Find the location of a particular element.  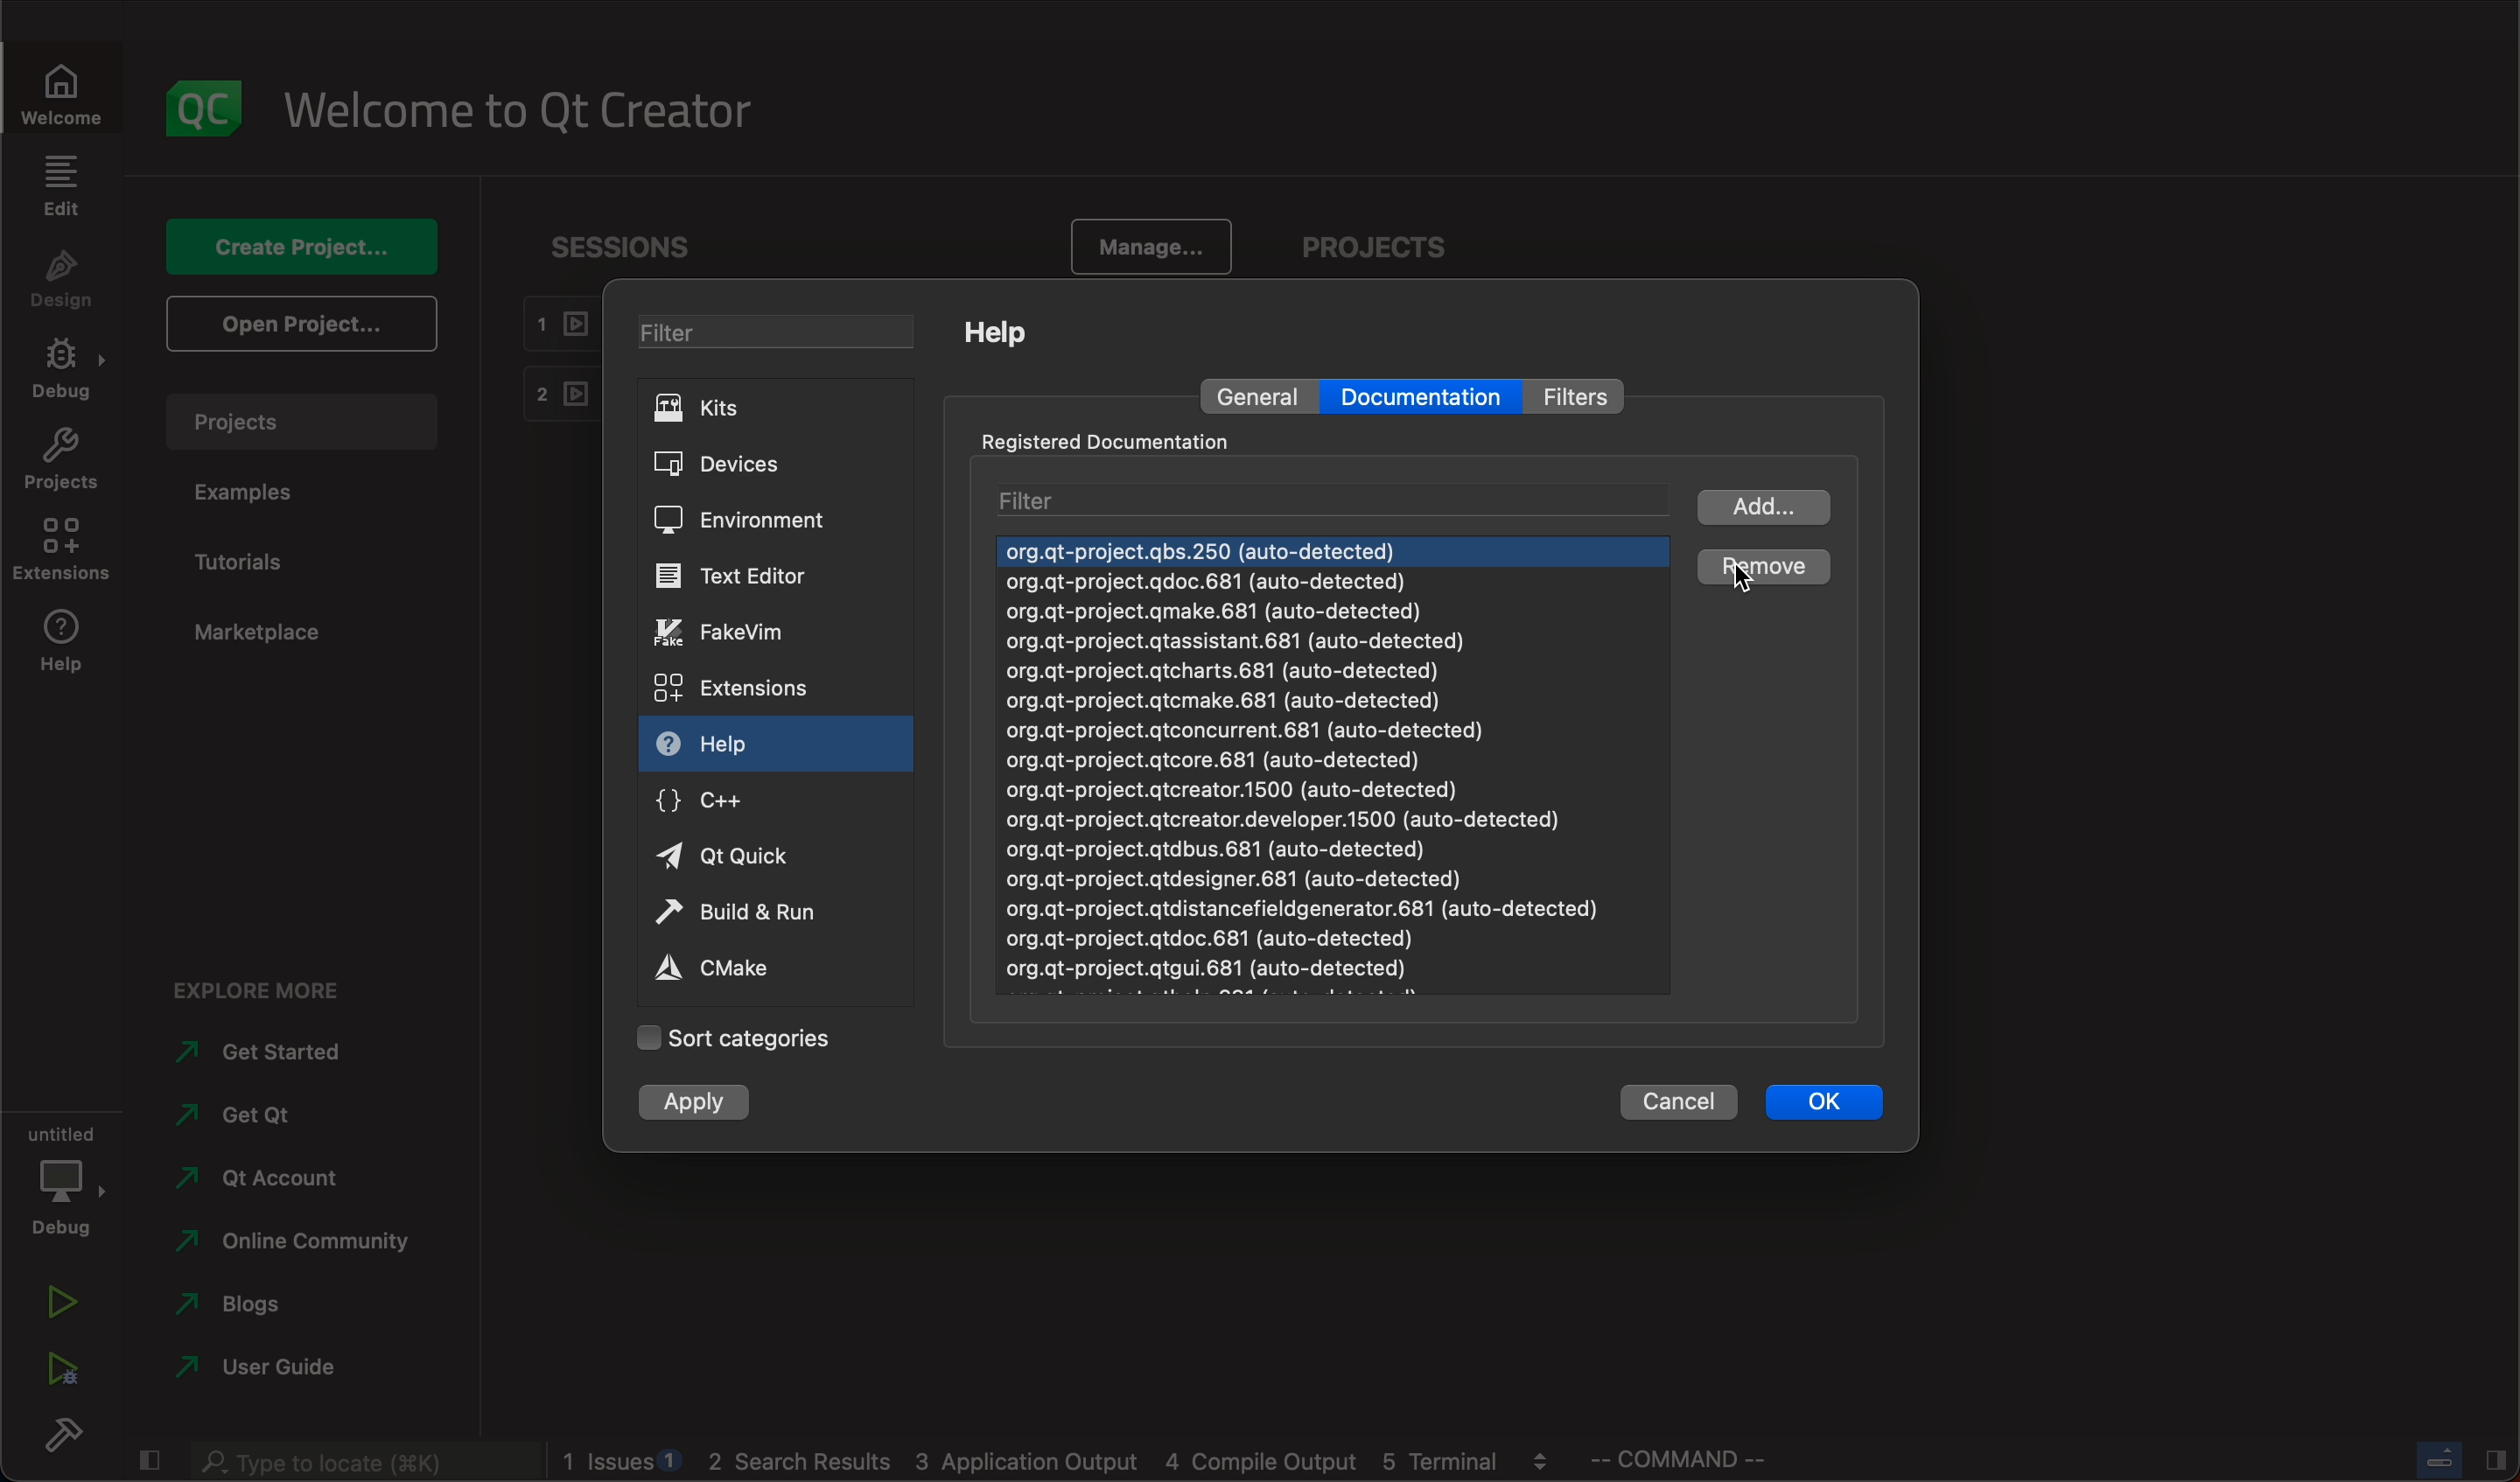

extensions is located at coordinates (70, 549).